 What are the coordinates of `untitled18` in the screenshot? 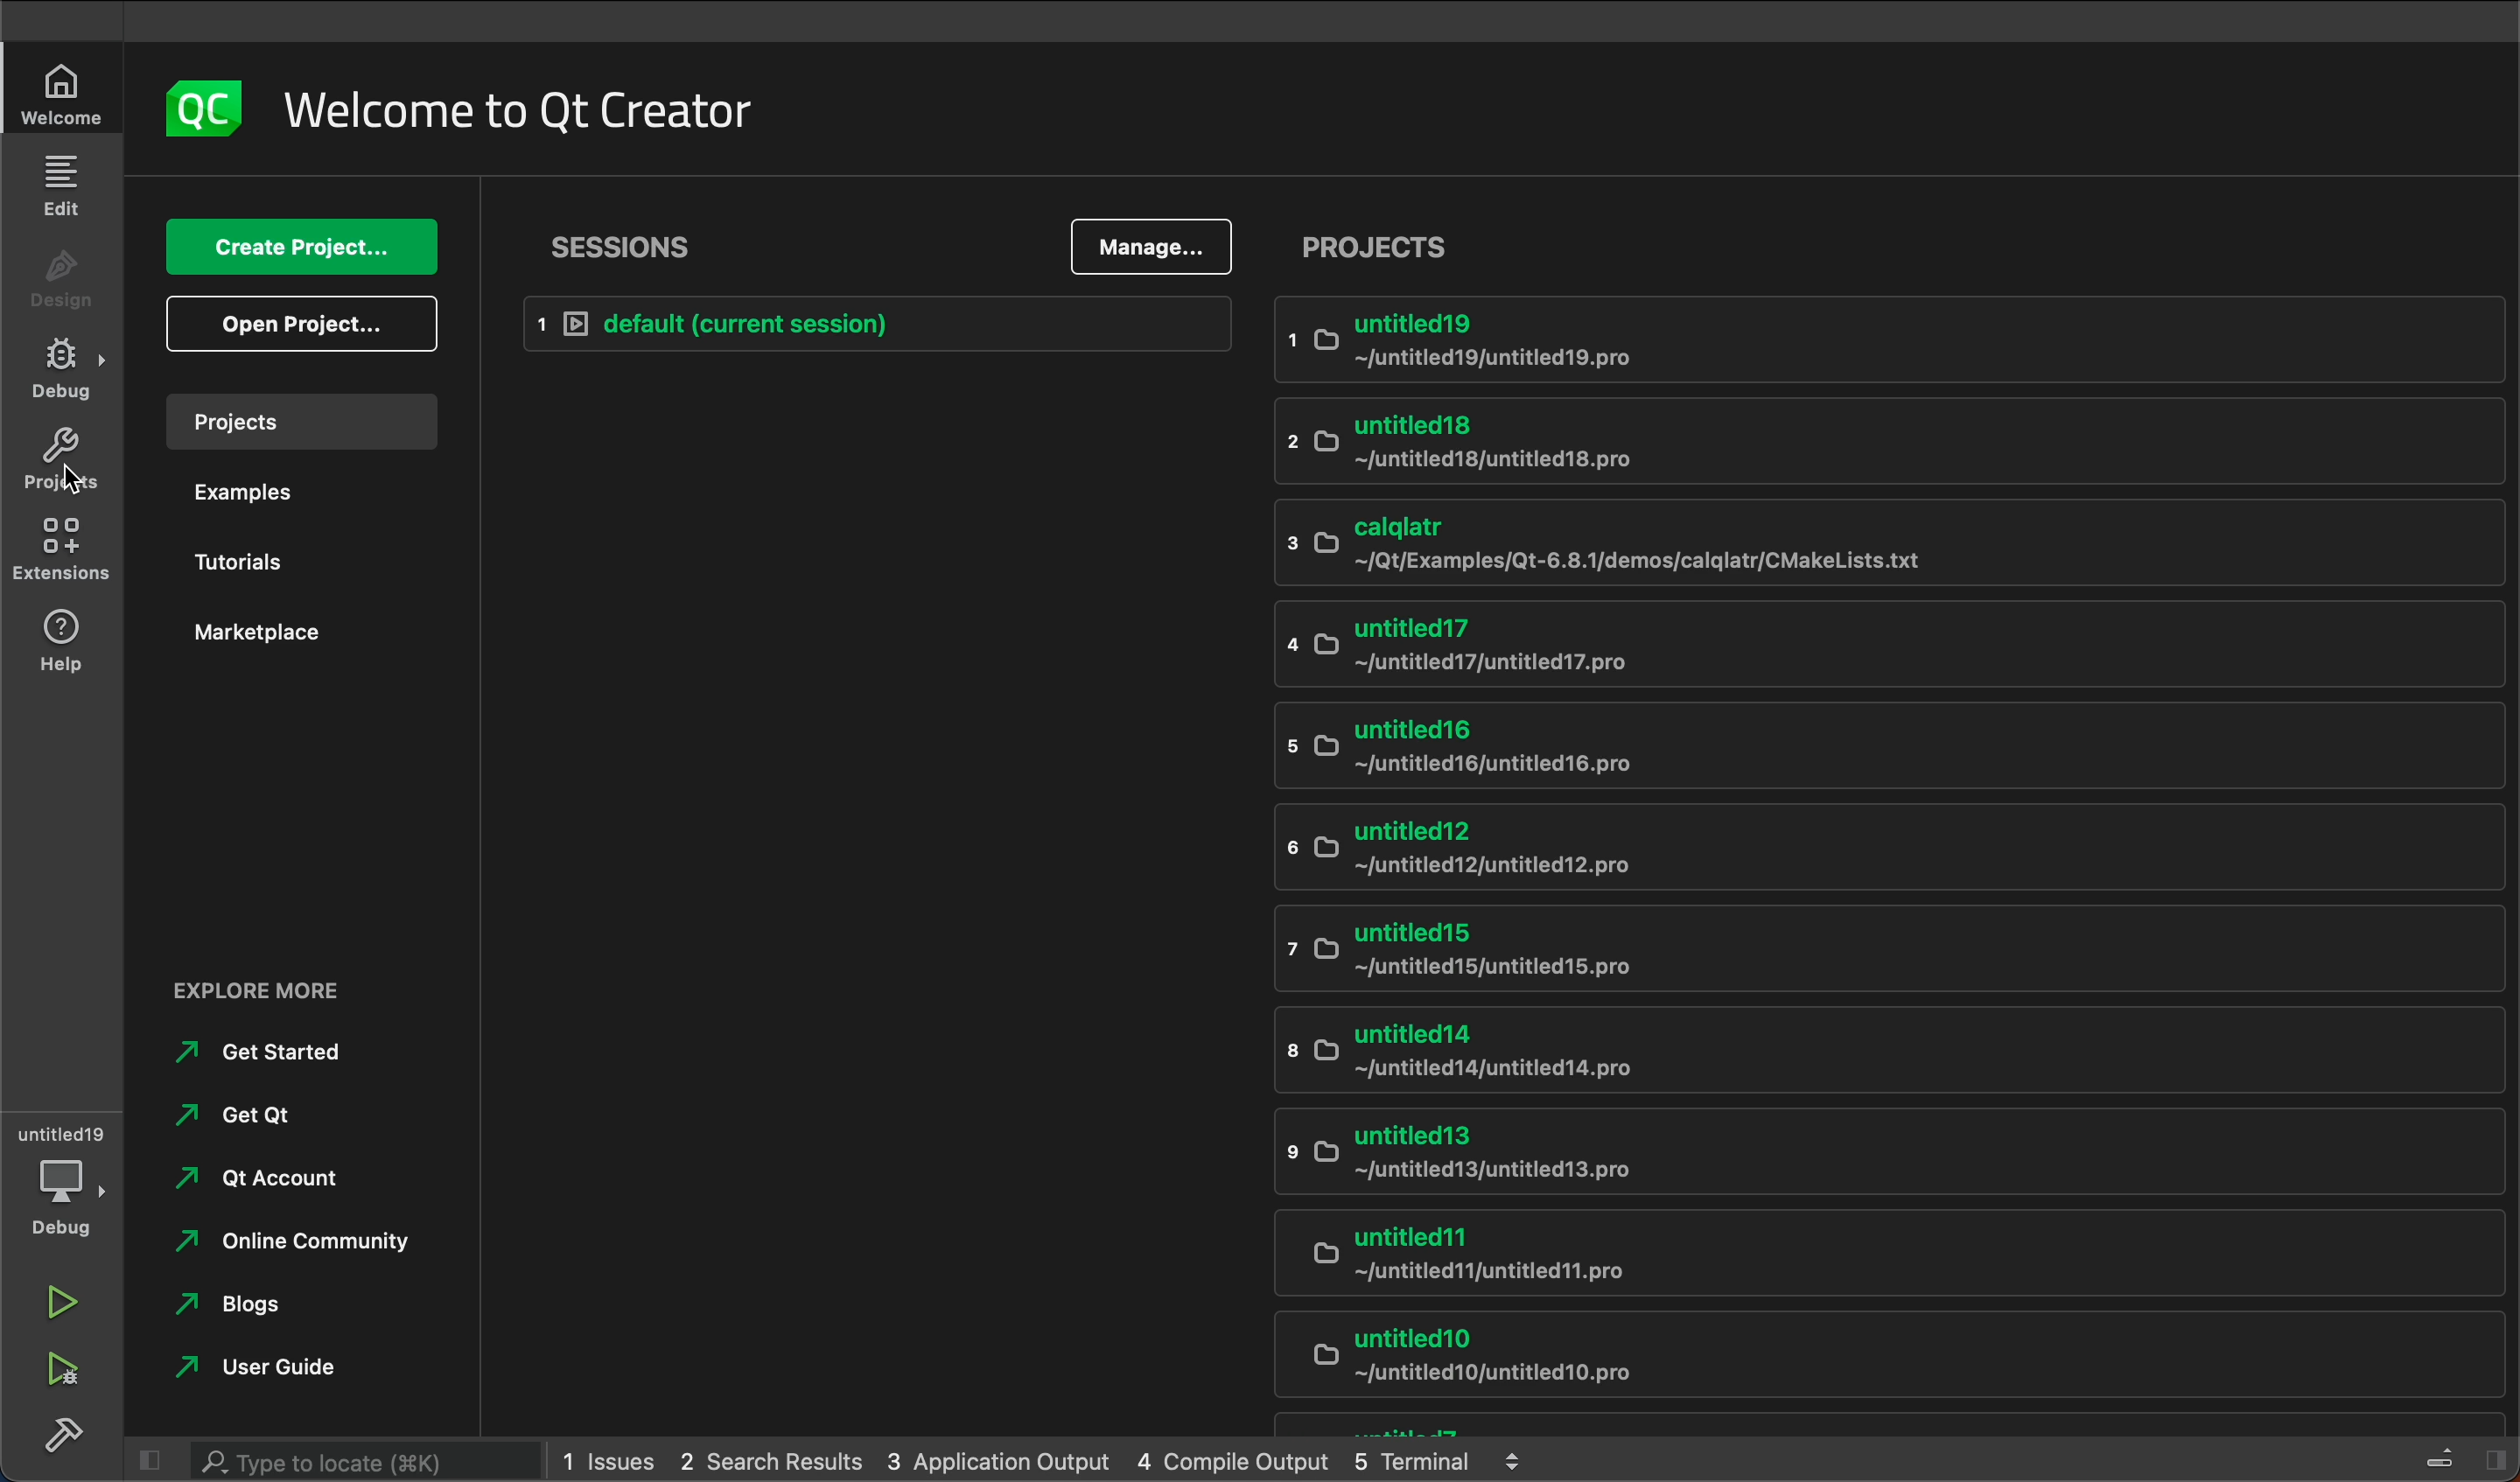 It's located at (1881, 439).